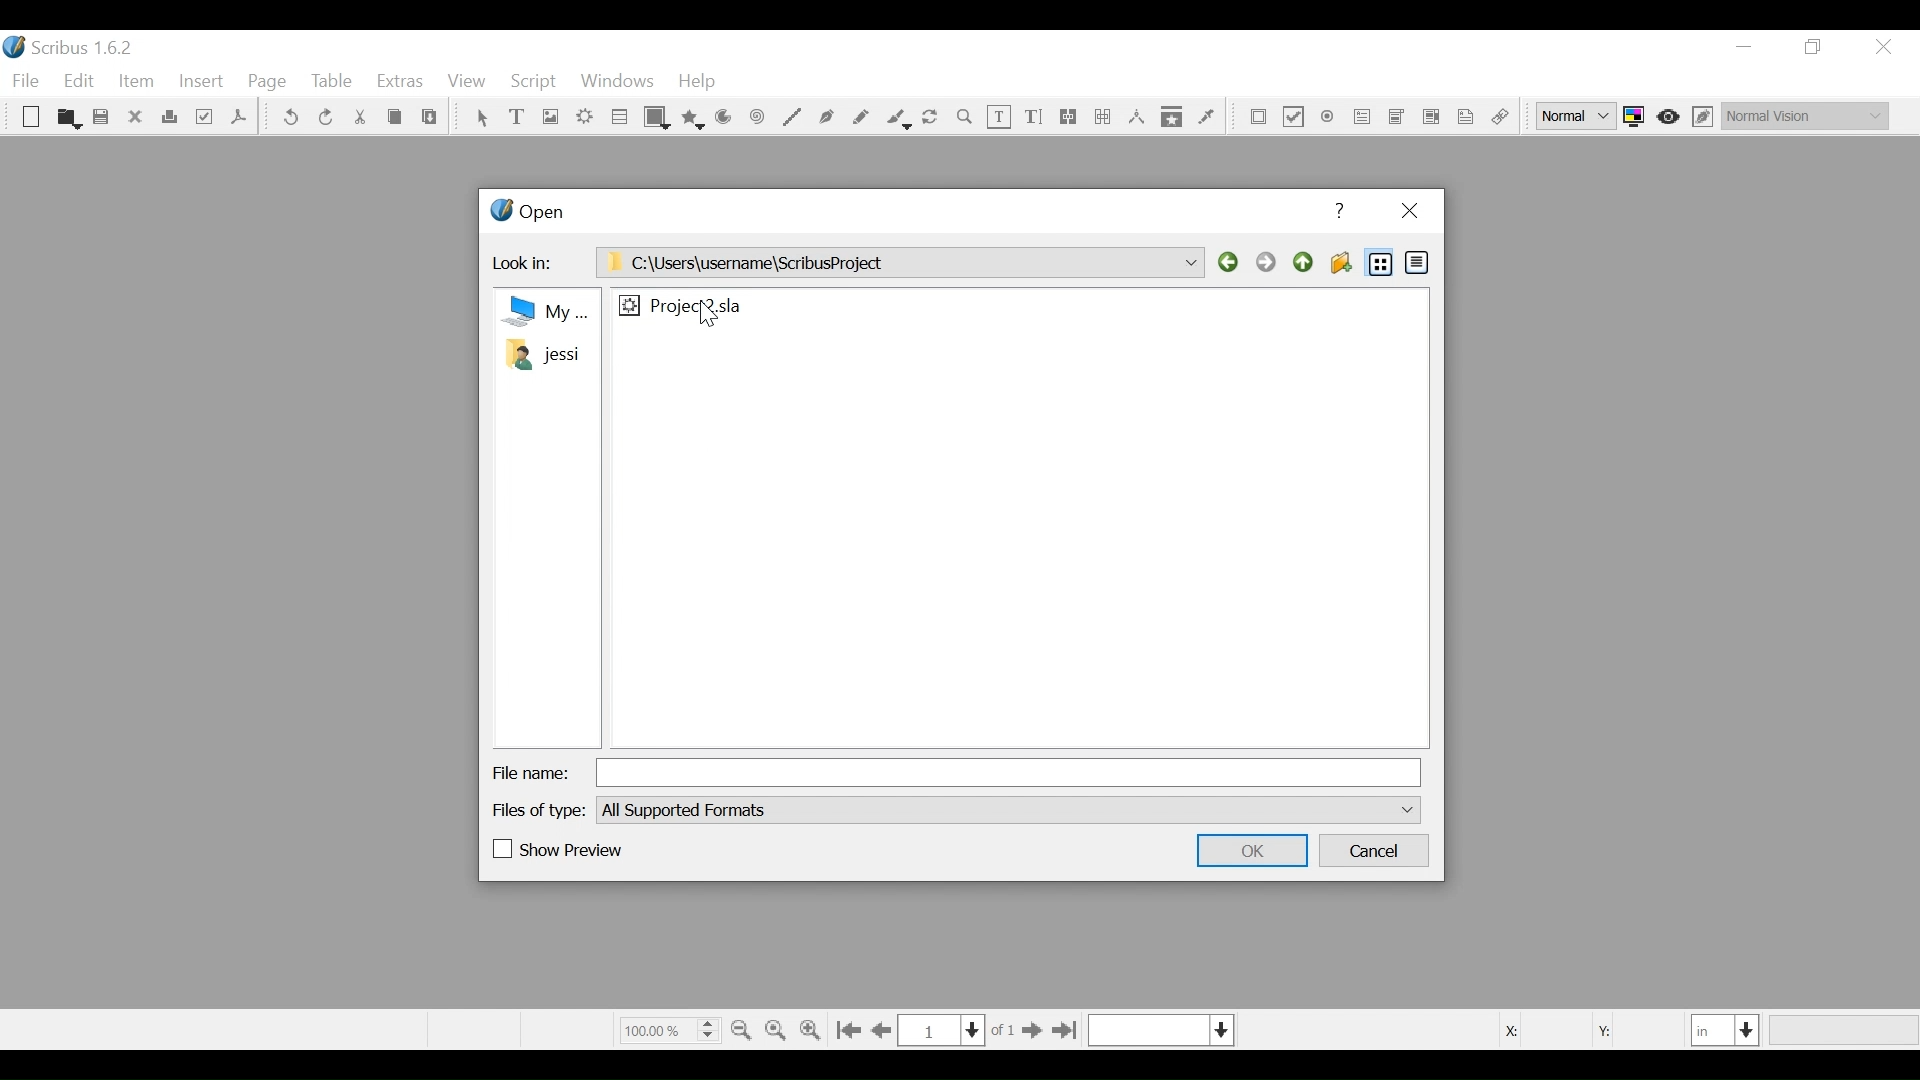 This screenshot has width=1920, height=1080. Describe the element at coordinates (1340, 263) in the screenshot. I see `Create Folder` at that location.